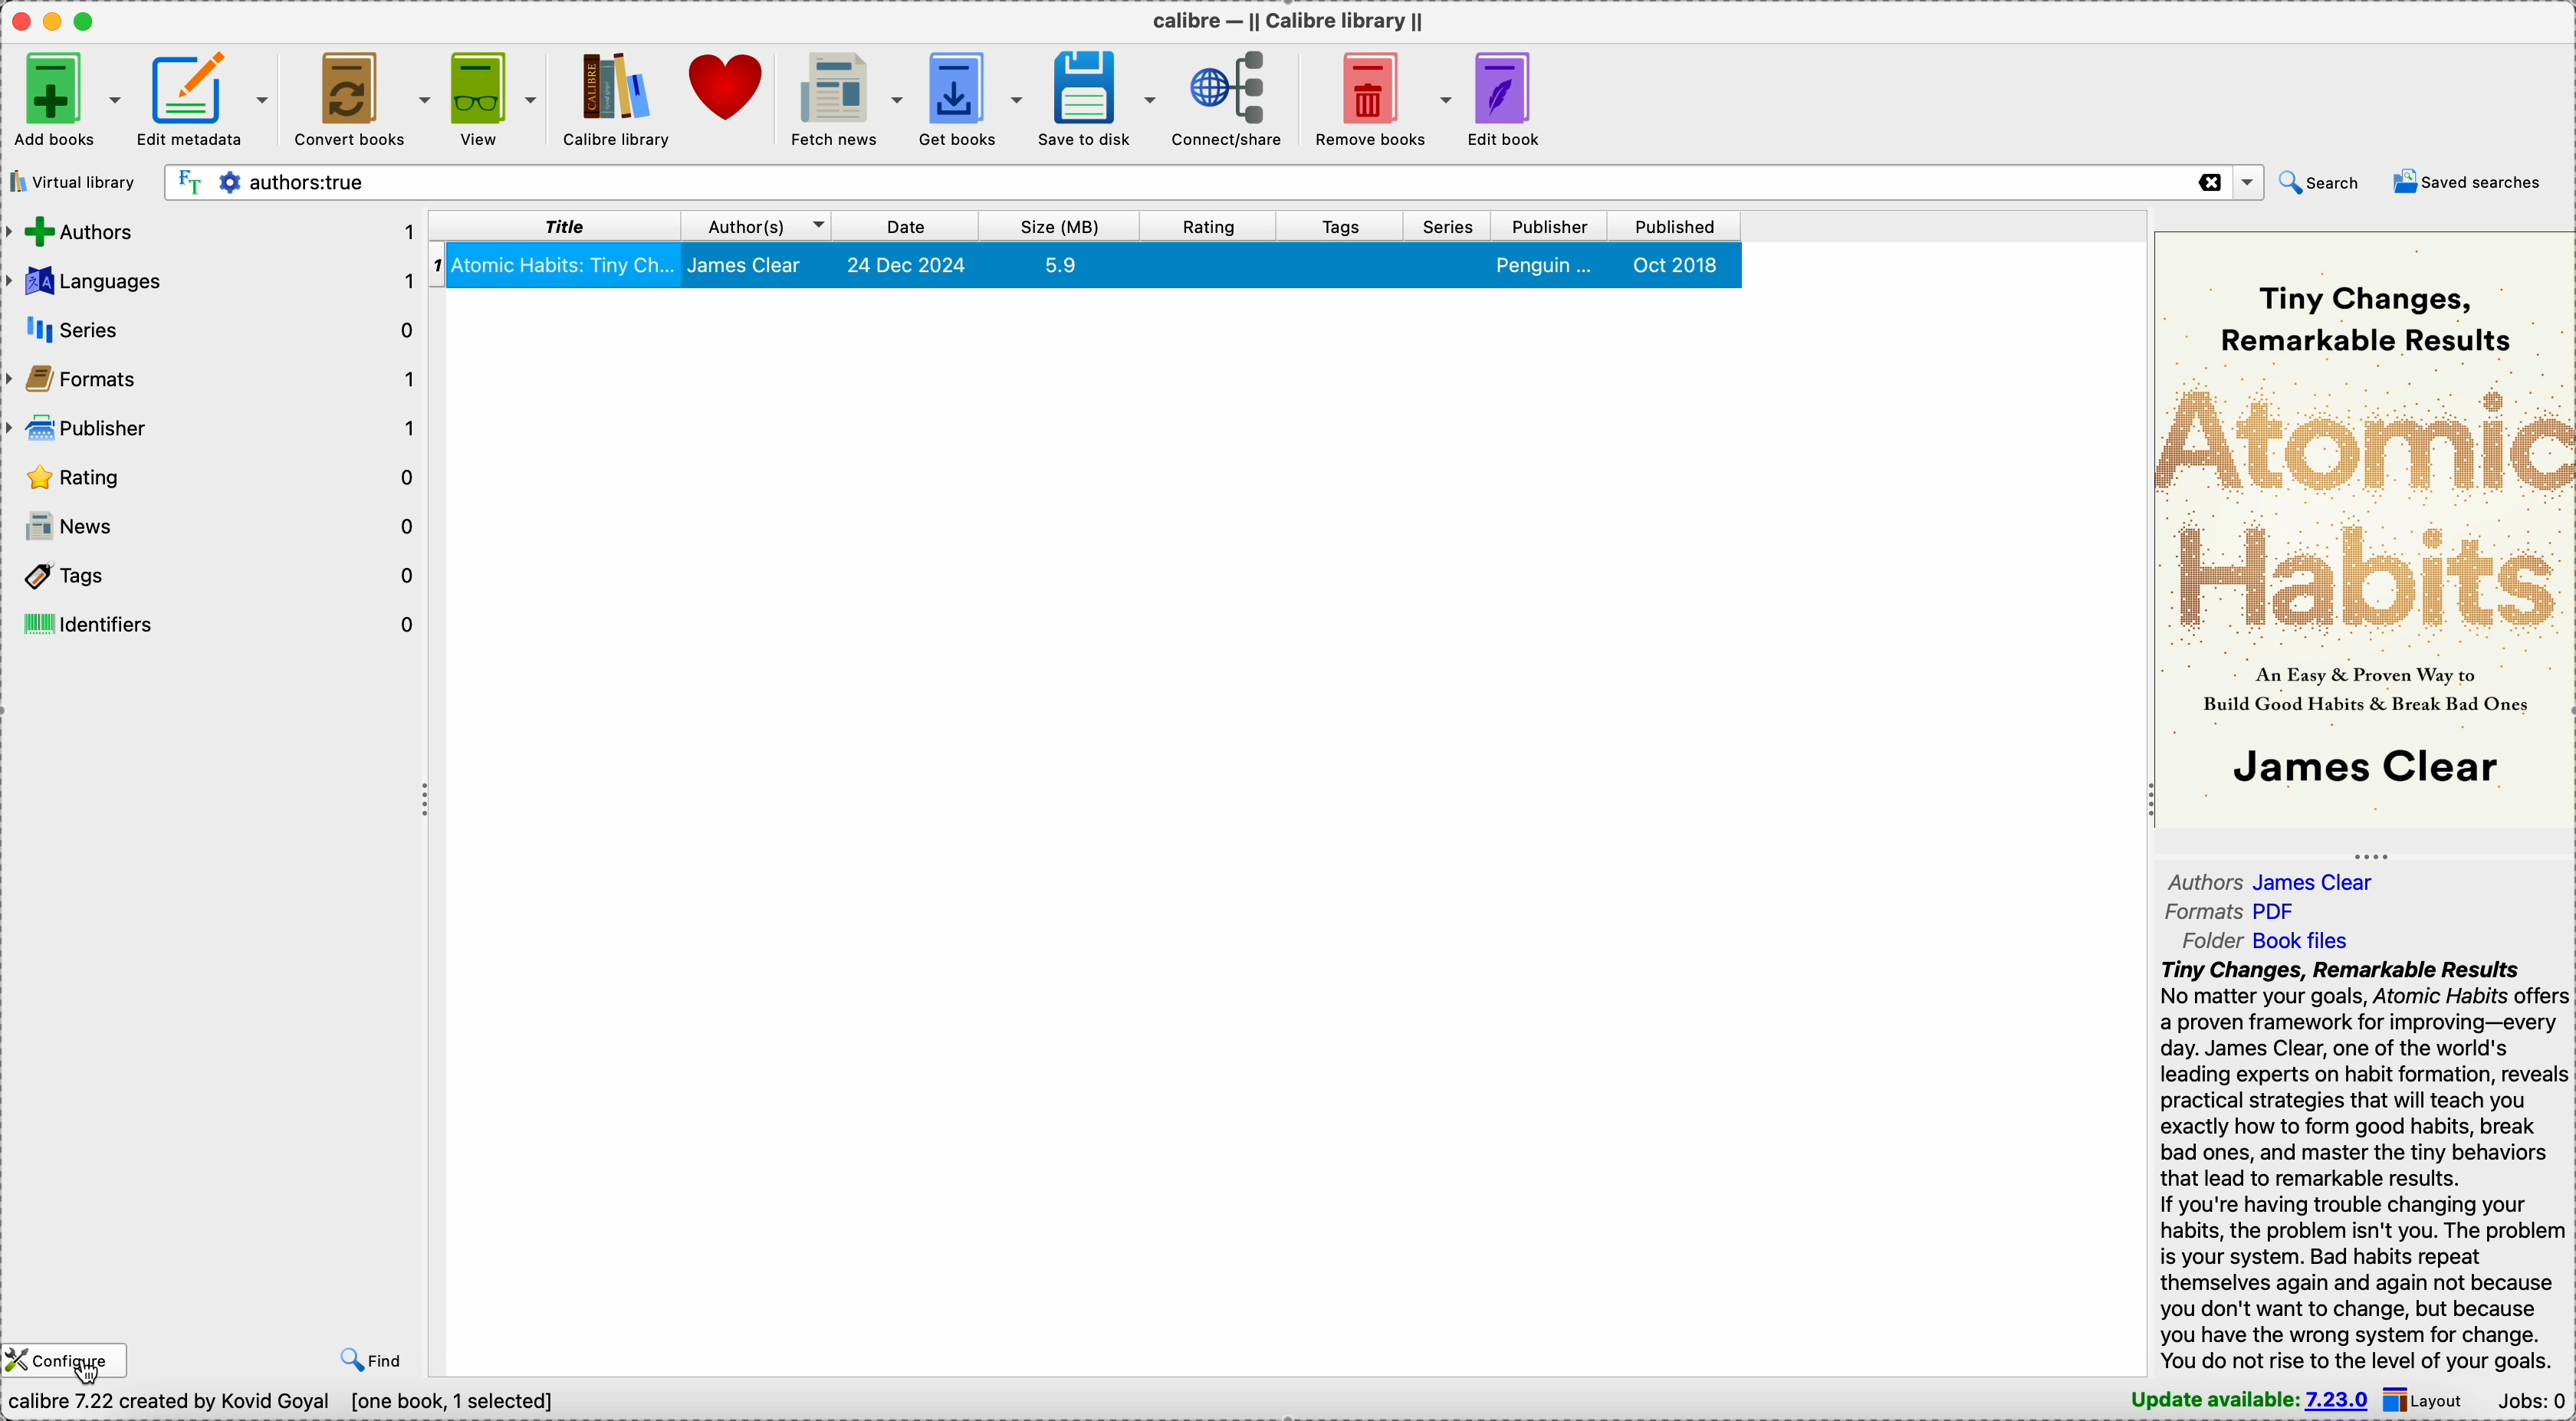 Image resolution: width=2576 pixels, height=1421 pixels. What do you see at coordinates (1209, 182) in the screenshot?
I see `search bar` at bounding box center [1209, 182].